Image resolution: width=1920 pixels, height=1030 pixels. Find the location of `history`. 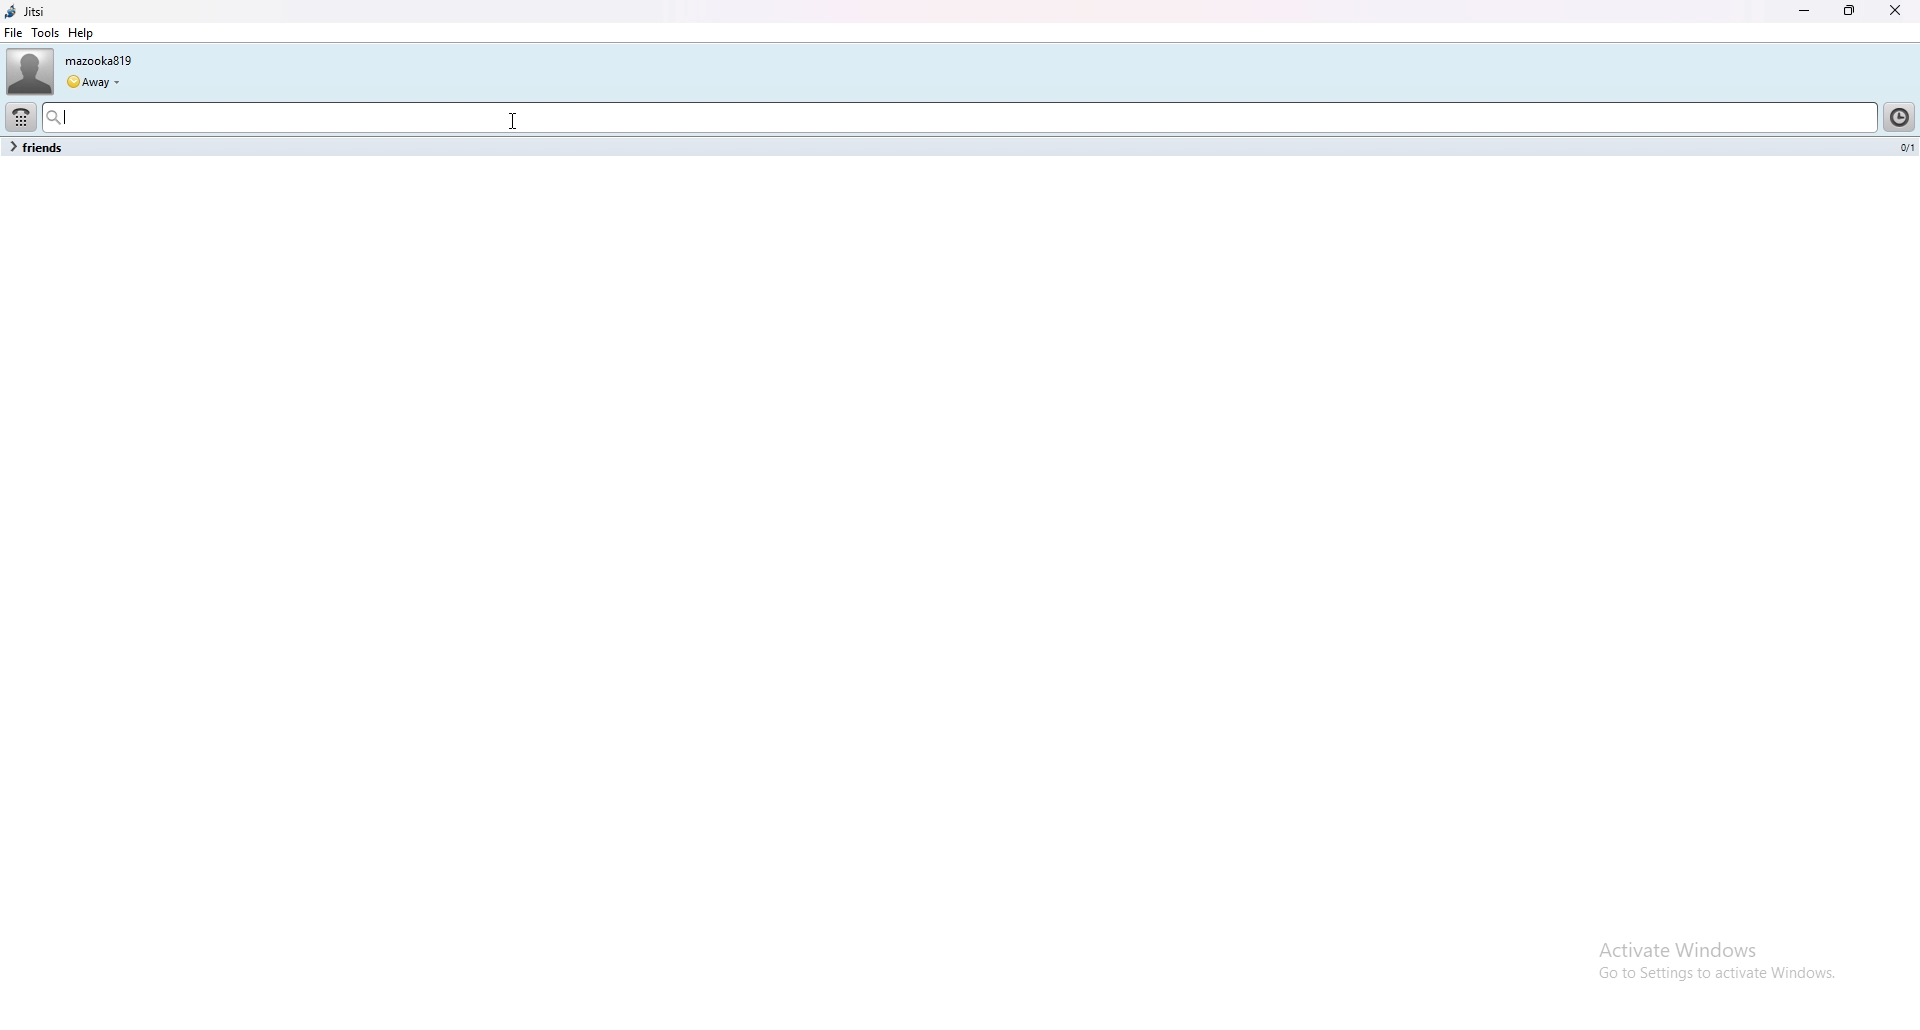

history is located at coordinates (1901, 117).